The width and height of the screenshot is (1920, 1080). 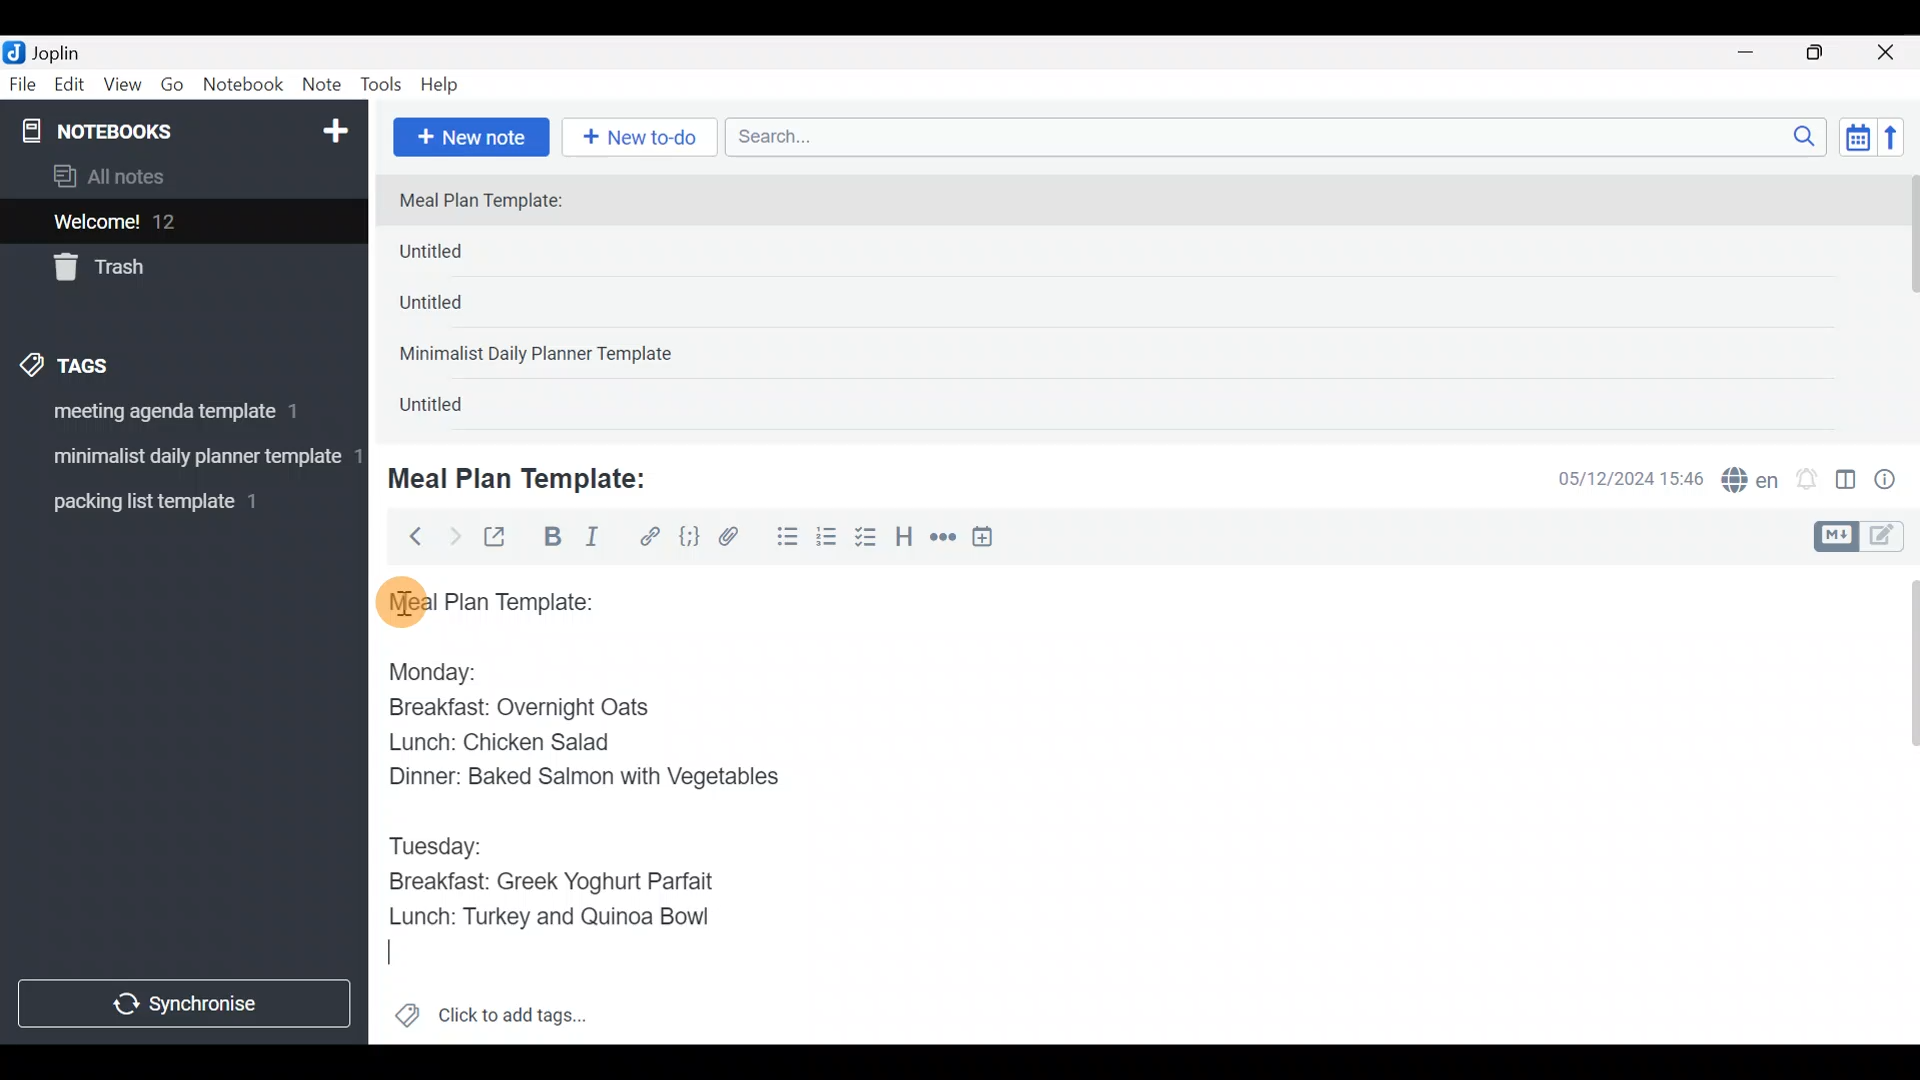 What do you see at coordinates (1751, 482) in the screenshot?
I see `Spelling` at bounding box center [1751, 482].